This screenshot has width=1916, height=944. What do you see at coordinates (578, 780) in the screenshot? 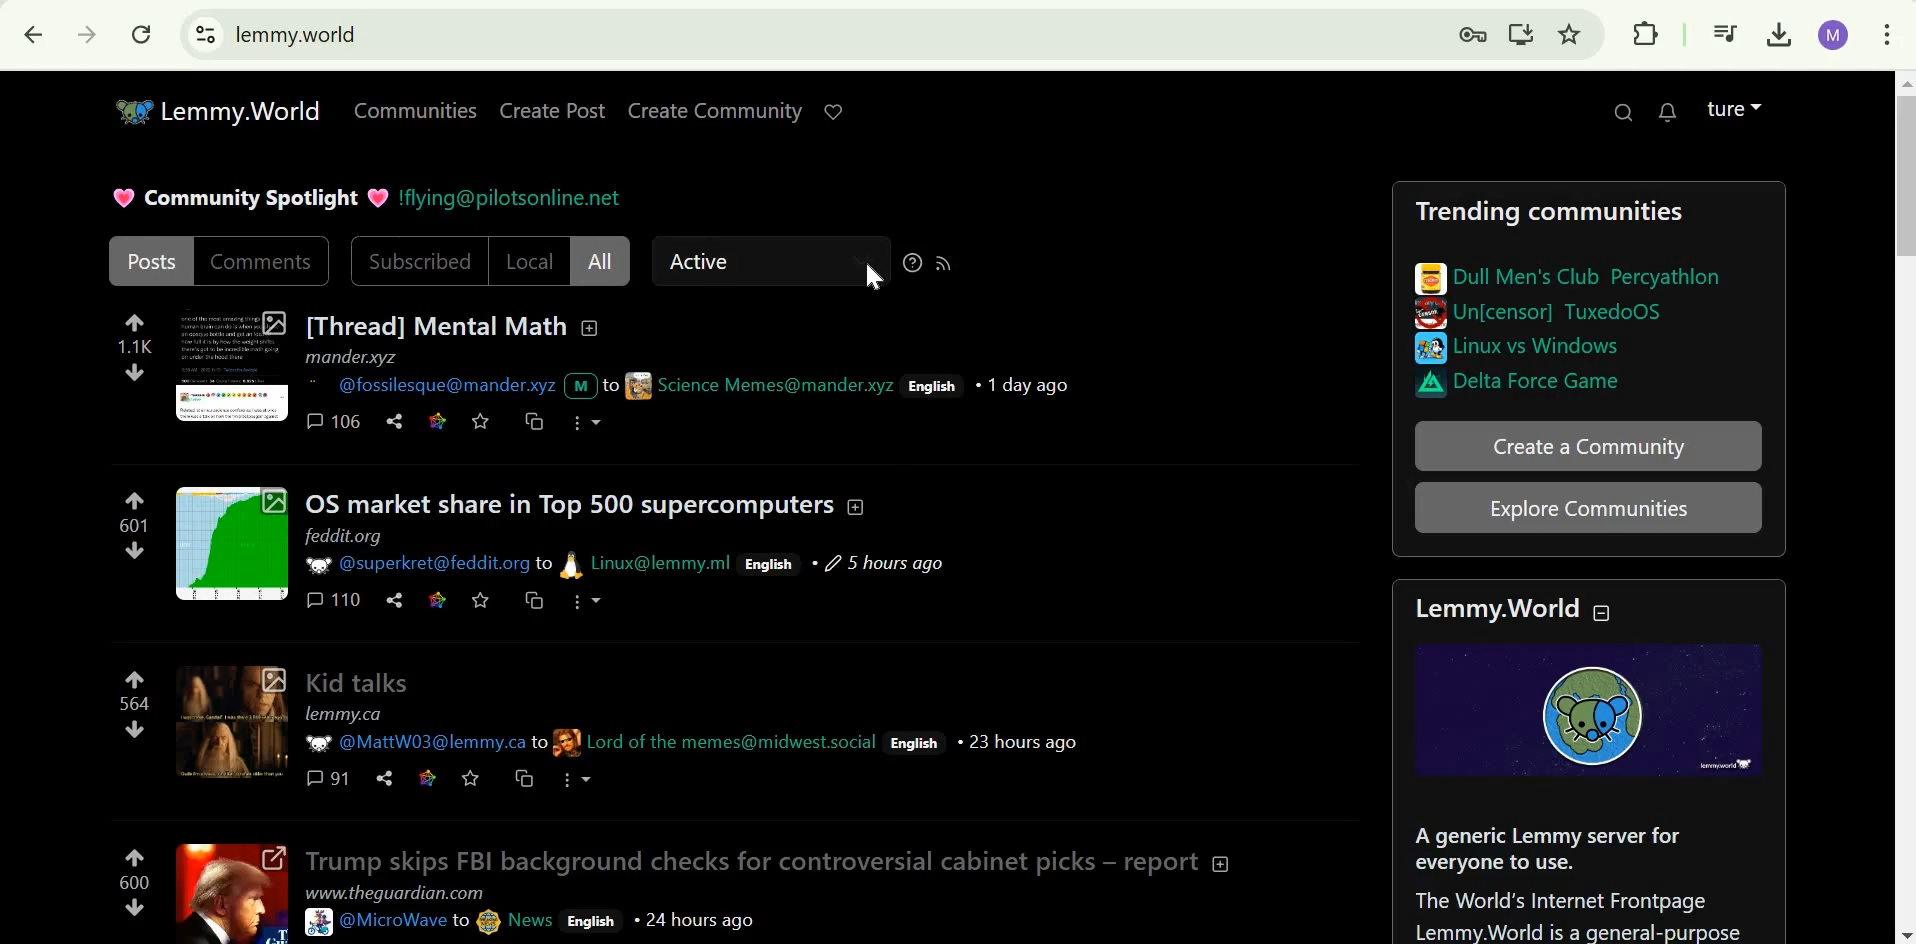
I see `More` at bounding box center [578, 780].